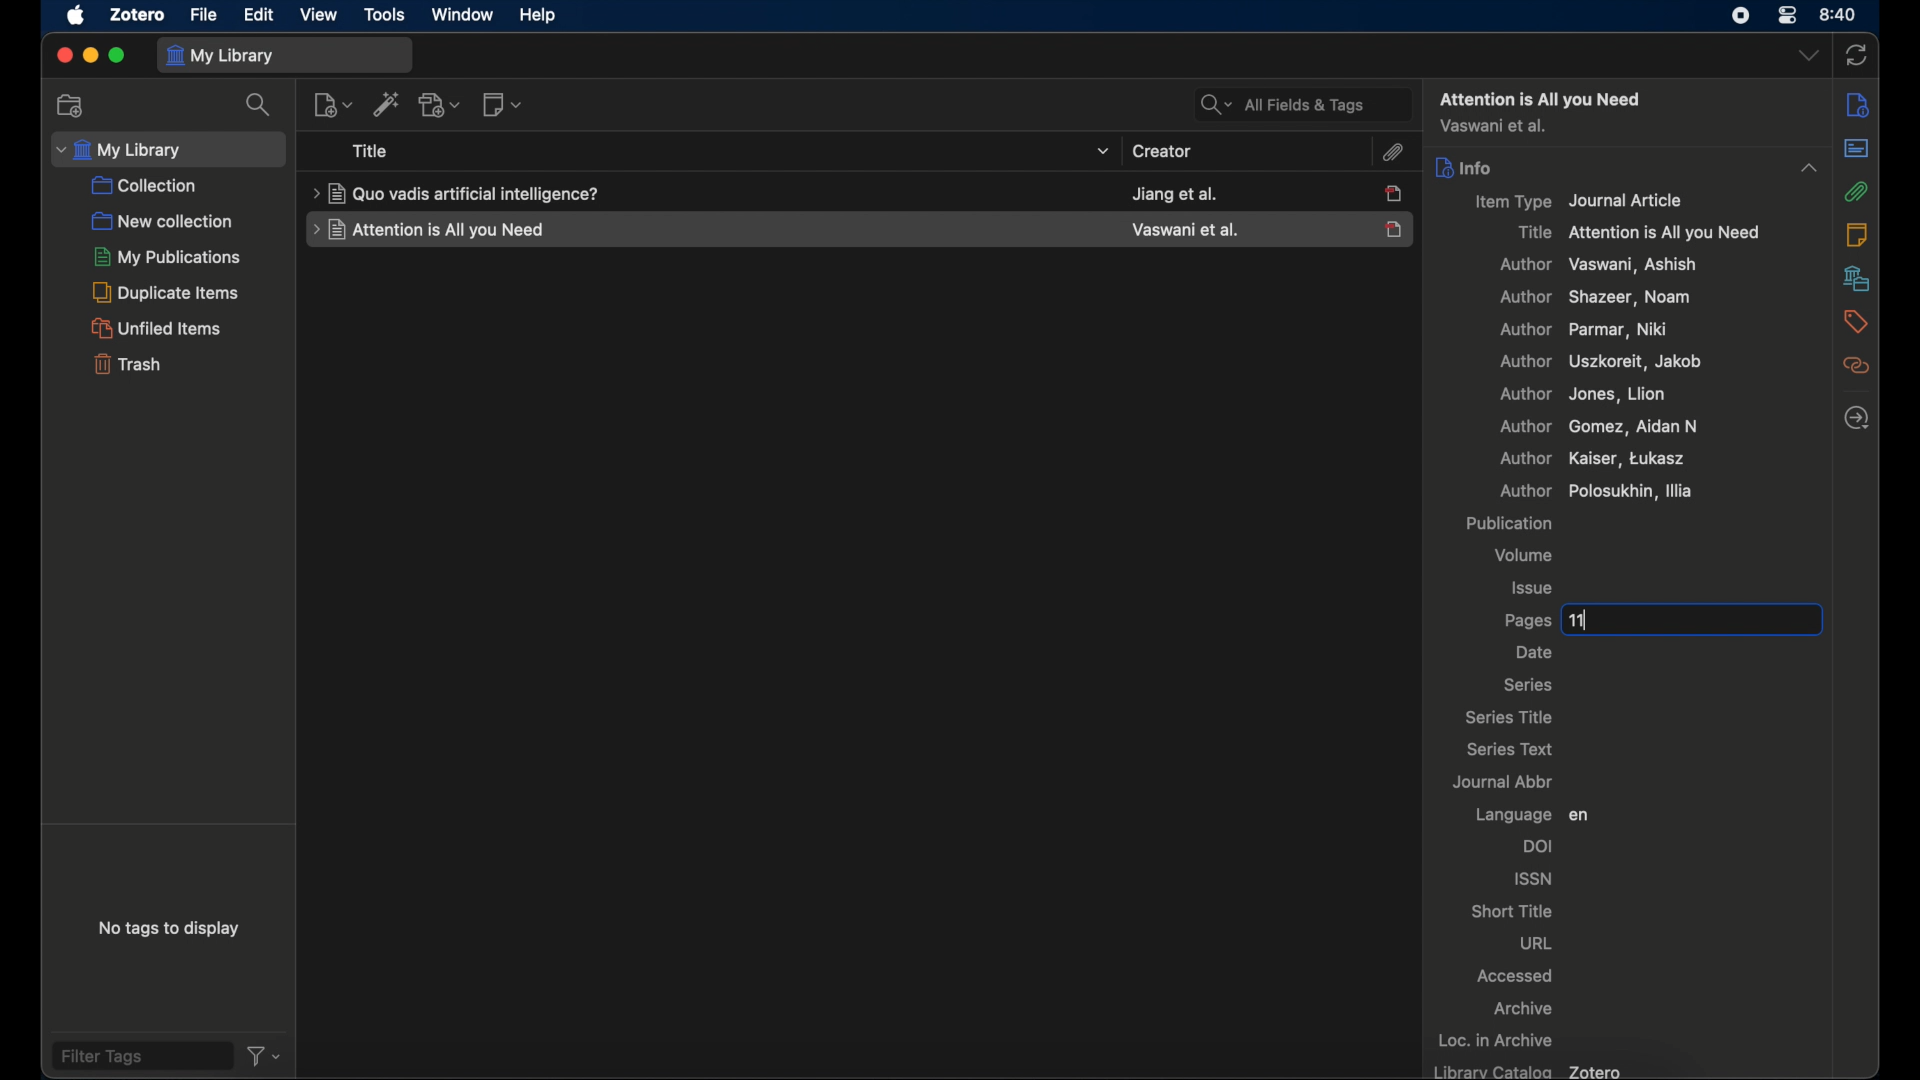  What do you see at coordinates (371, 151) in the screenshot?
I see `title` at bounding box center [371, 151].